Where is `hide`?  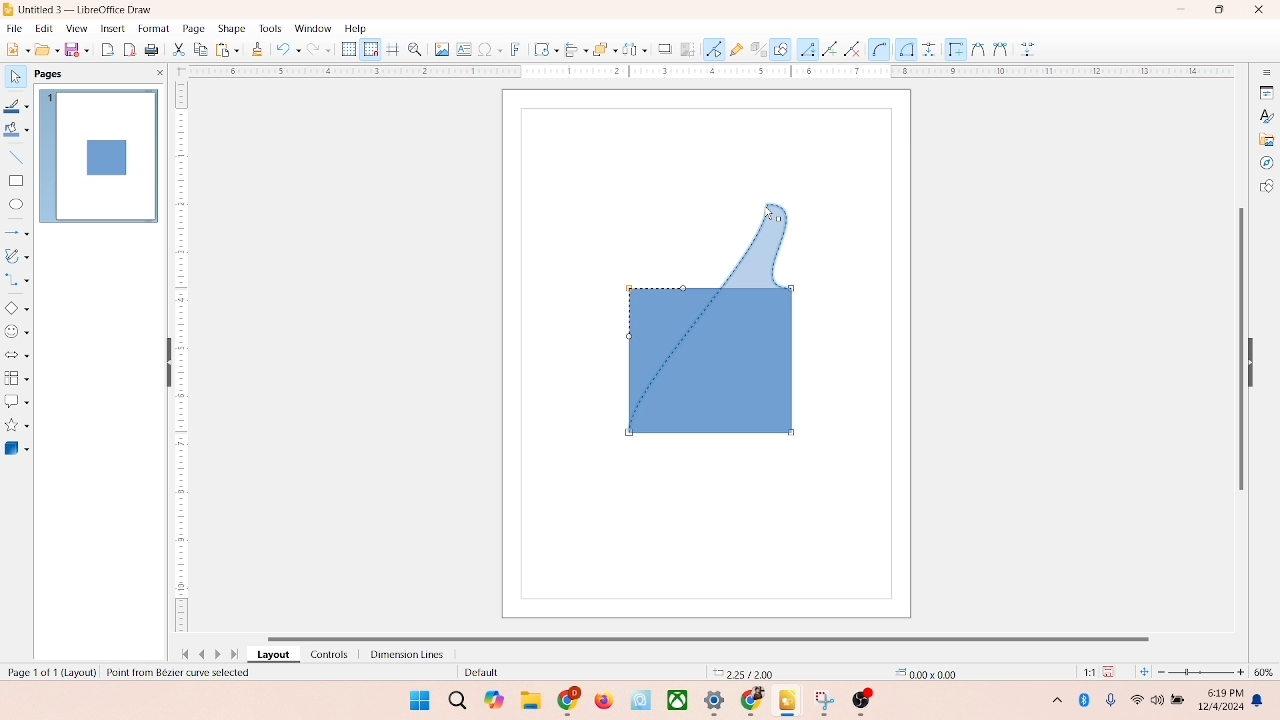
hide is located at coordinates (165, 364).